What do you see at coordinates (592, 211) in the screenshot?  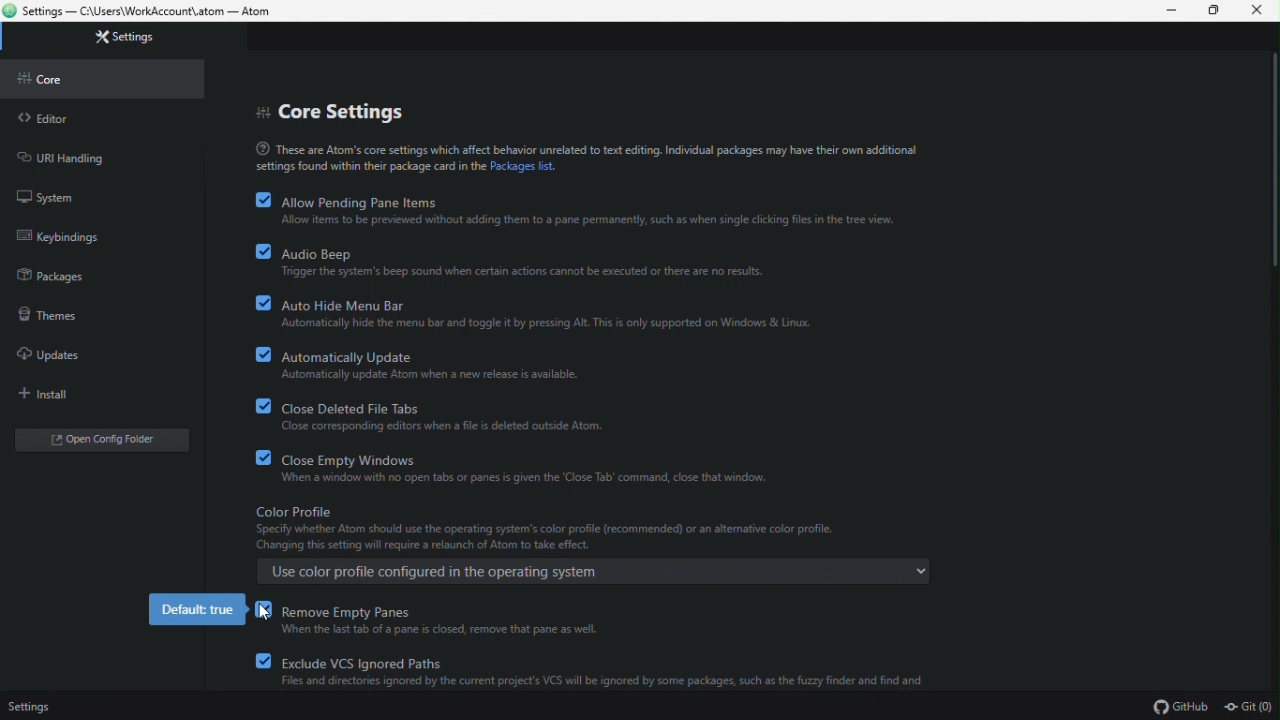 I see `allow pending pane items` at bounding box center [592, 211].